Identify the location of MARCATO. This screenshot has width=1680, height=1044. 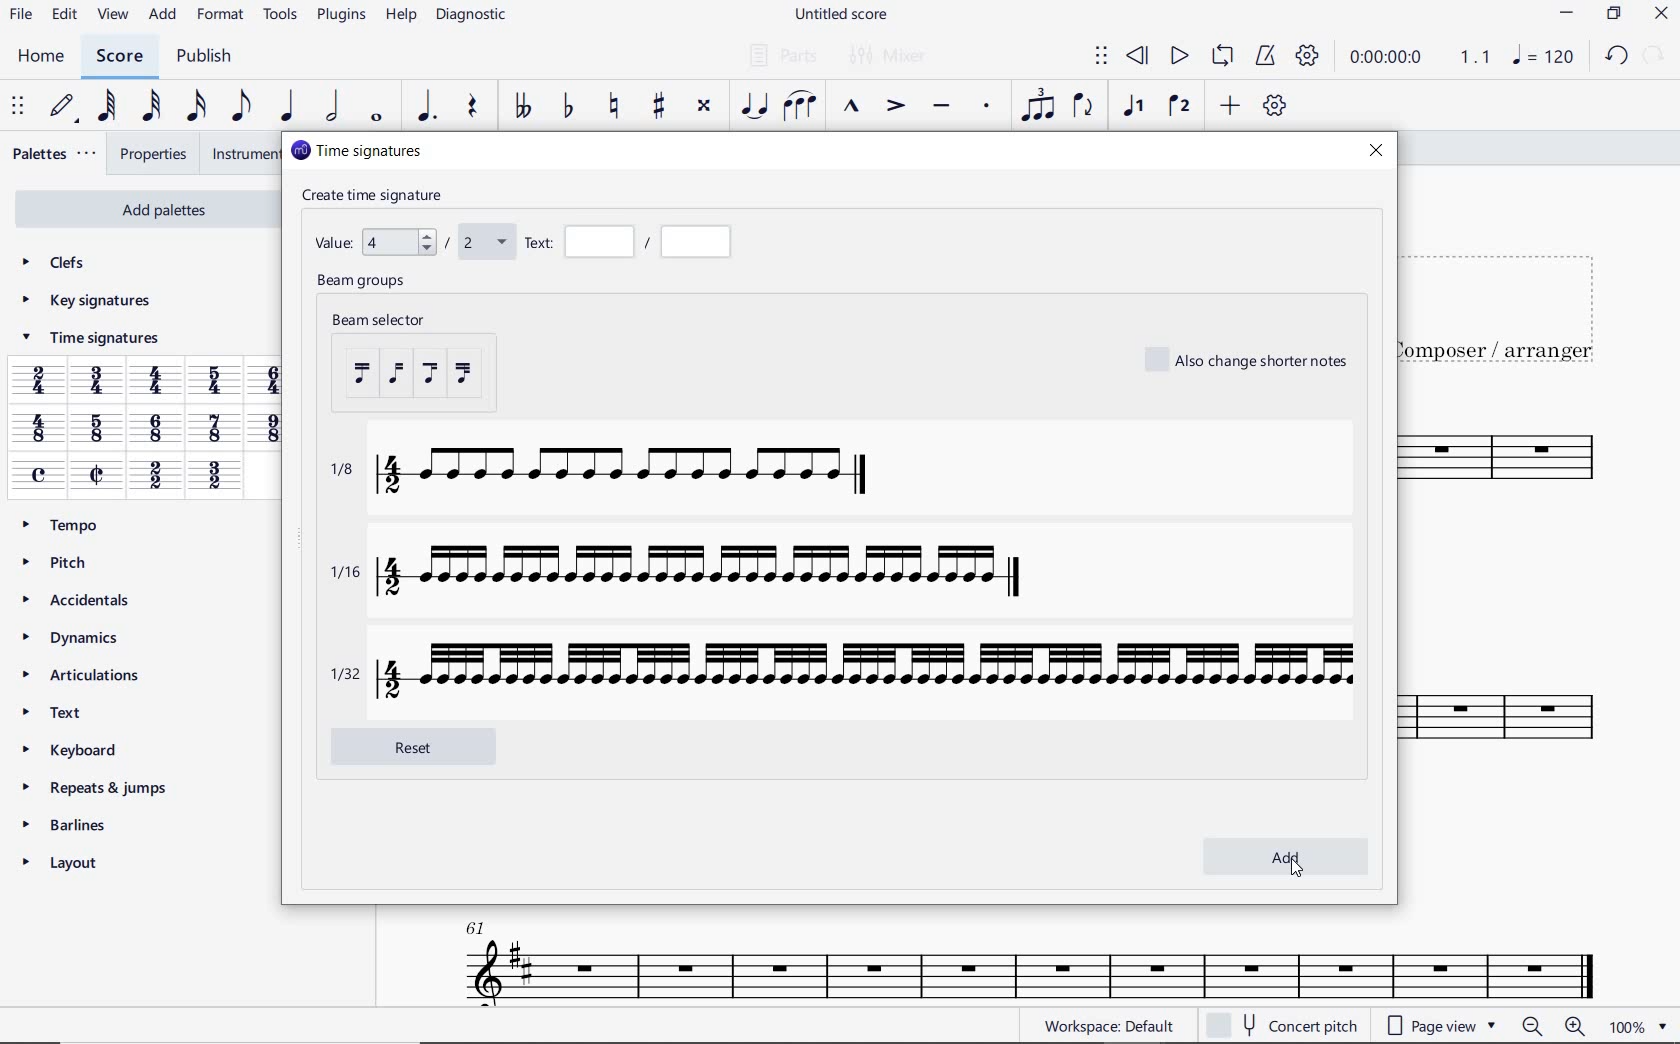
(852, 108).